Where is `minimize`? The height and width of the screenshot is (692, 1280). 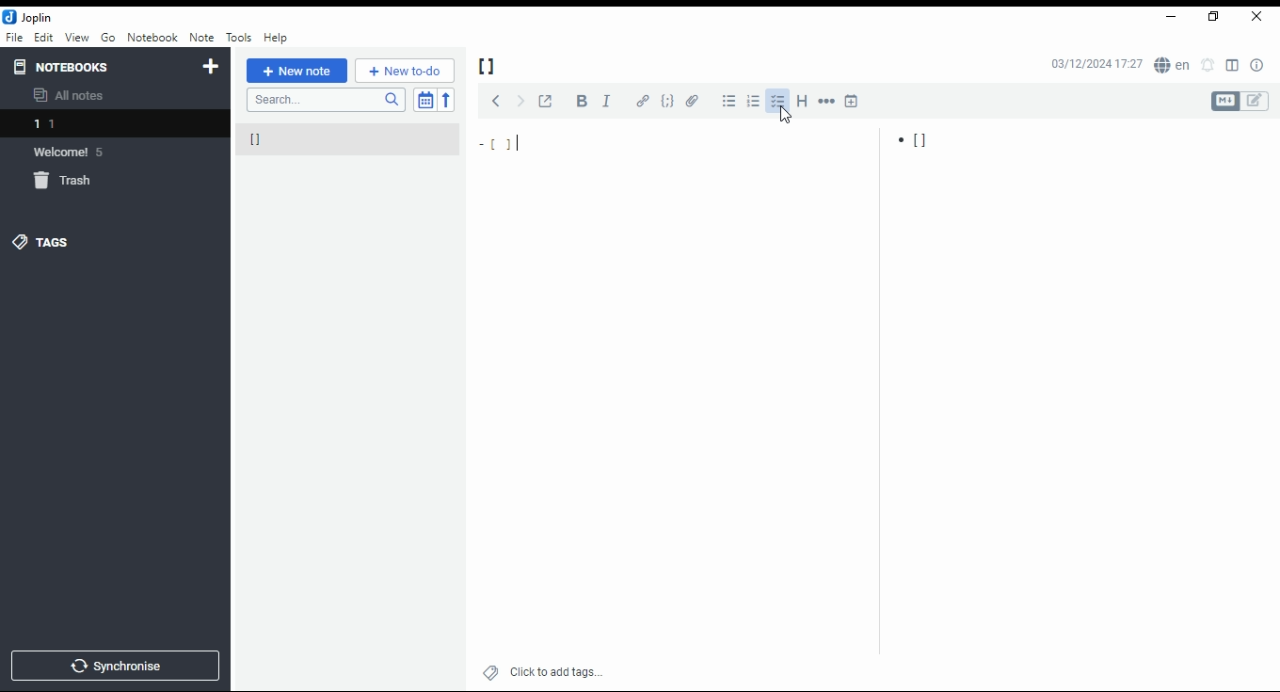 minimize is located at coordinates (1170, 16).